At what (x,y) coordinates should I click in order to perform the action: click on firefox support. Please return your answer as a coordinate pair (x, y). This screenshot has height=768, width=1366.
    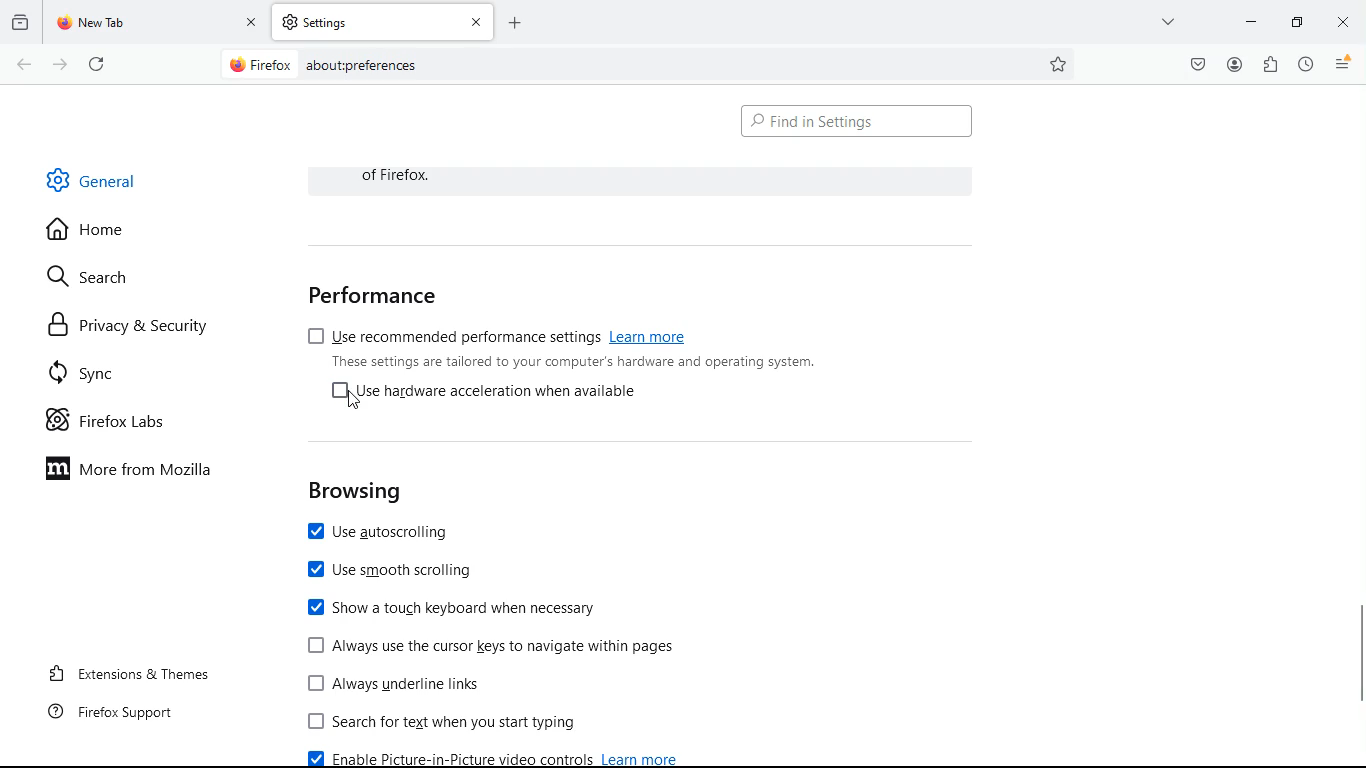
    Looking at the image, I should click on (108, 717).